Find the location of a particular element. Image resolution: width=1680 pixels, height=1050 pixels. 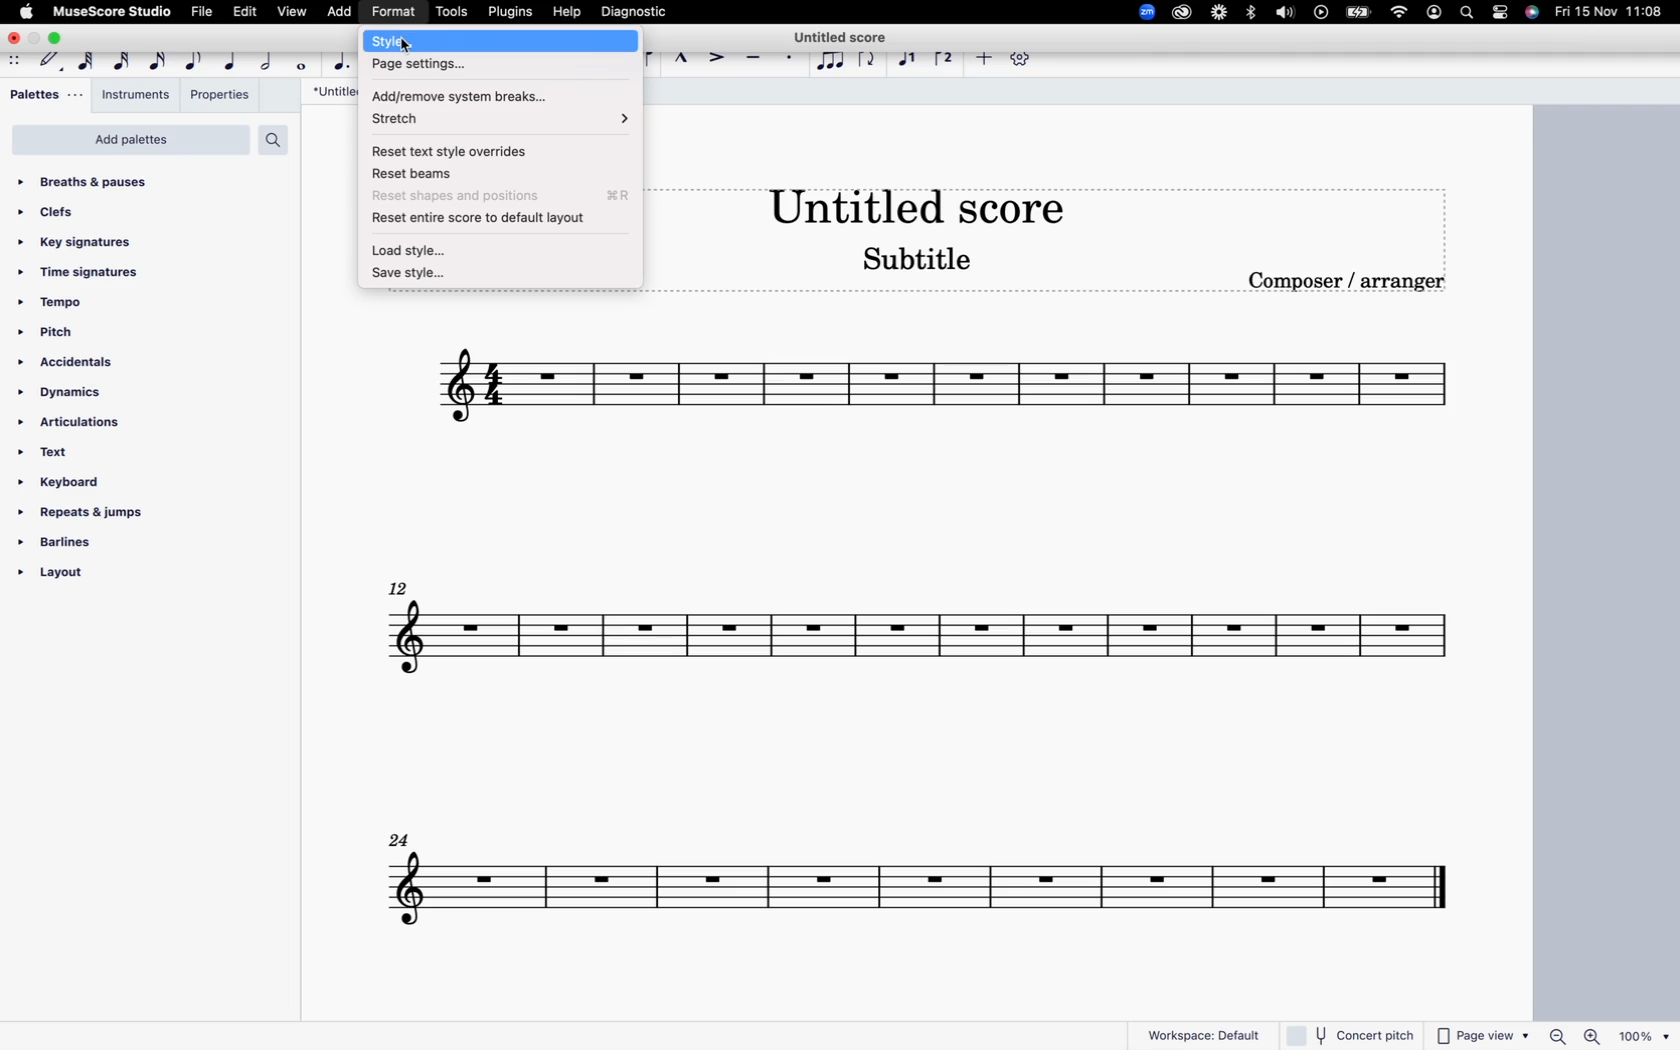

instruments is located at coordinates (138, 95).